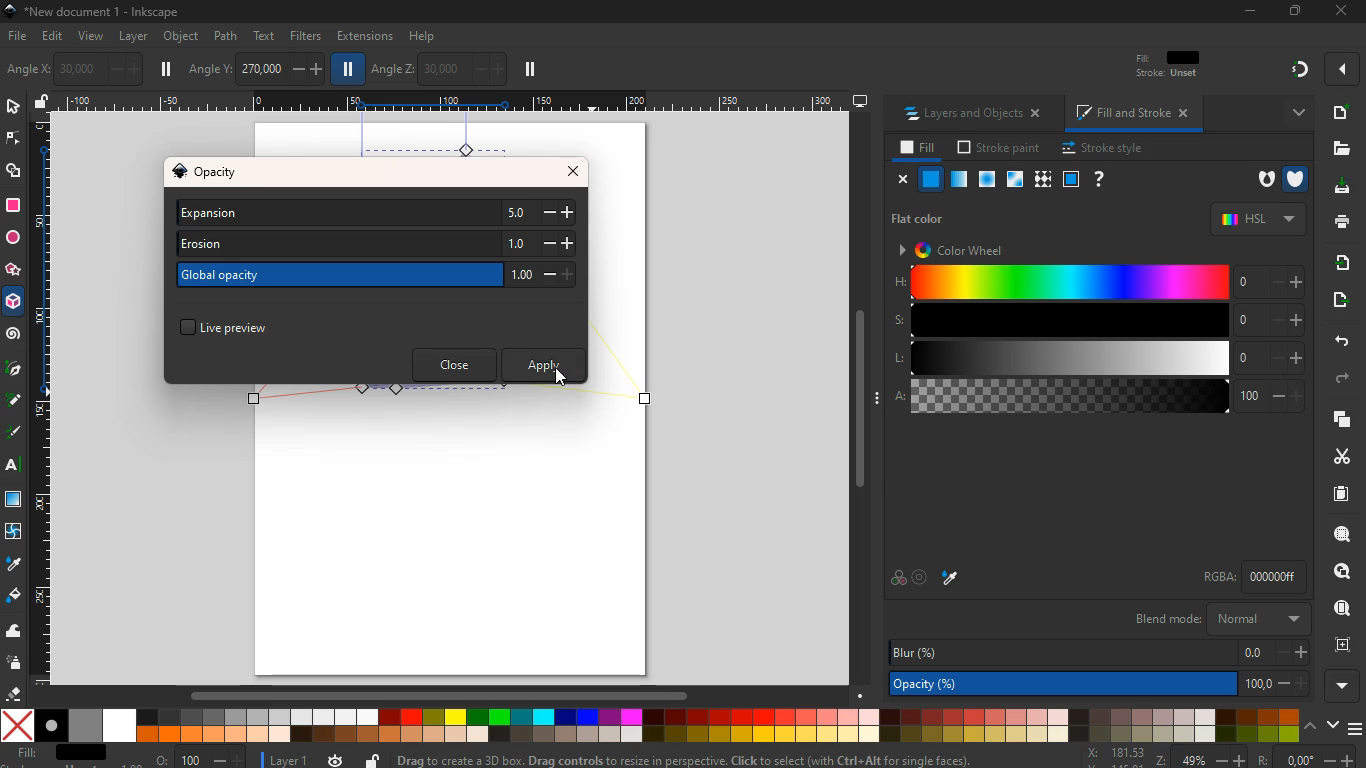  I want to click on ice, so click(984, 179).